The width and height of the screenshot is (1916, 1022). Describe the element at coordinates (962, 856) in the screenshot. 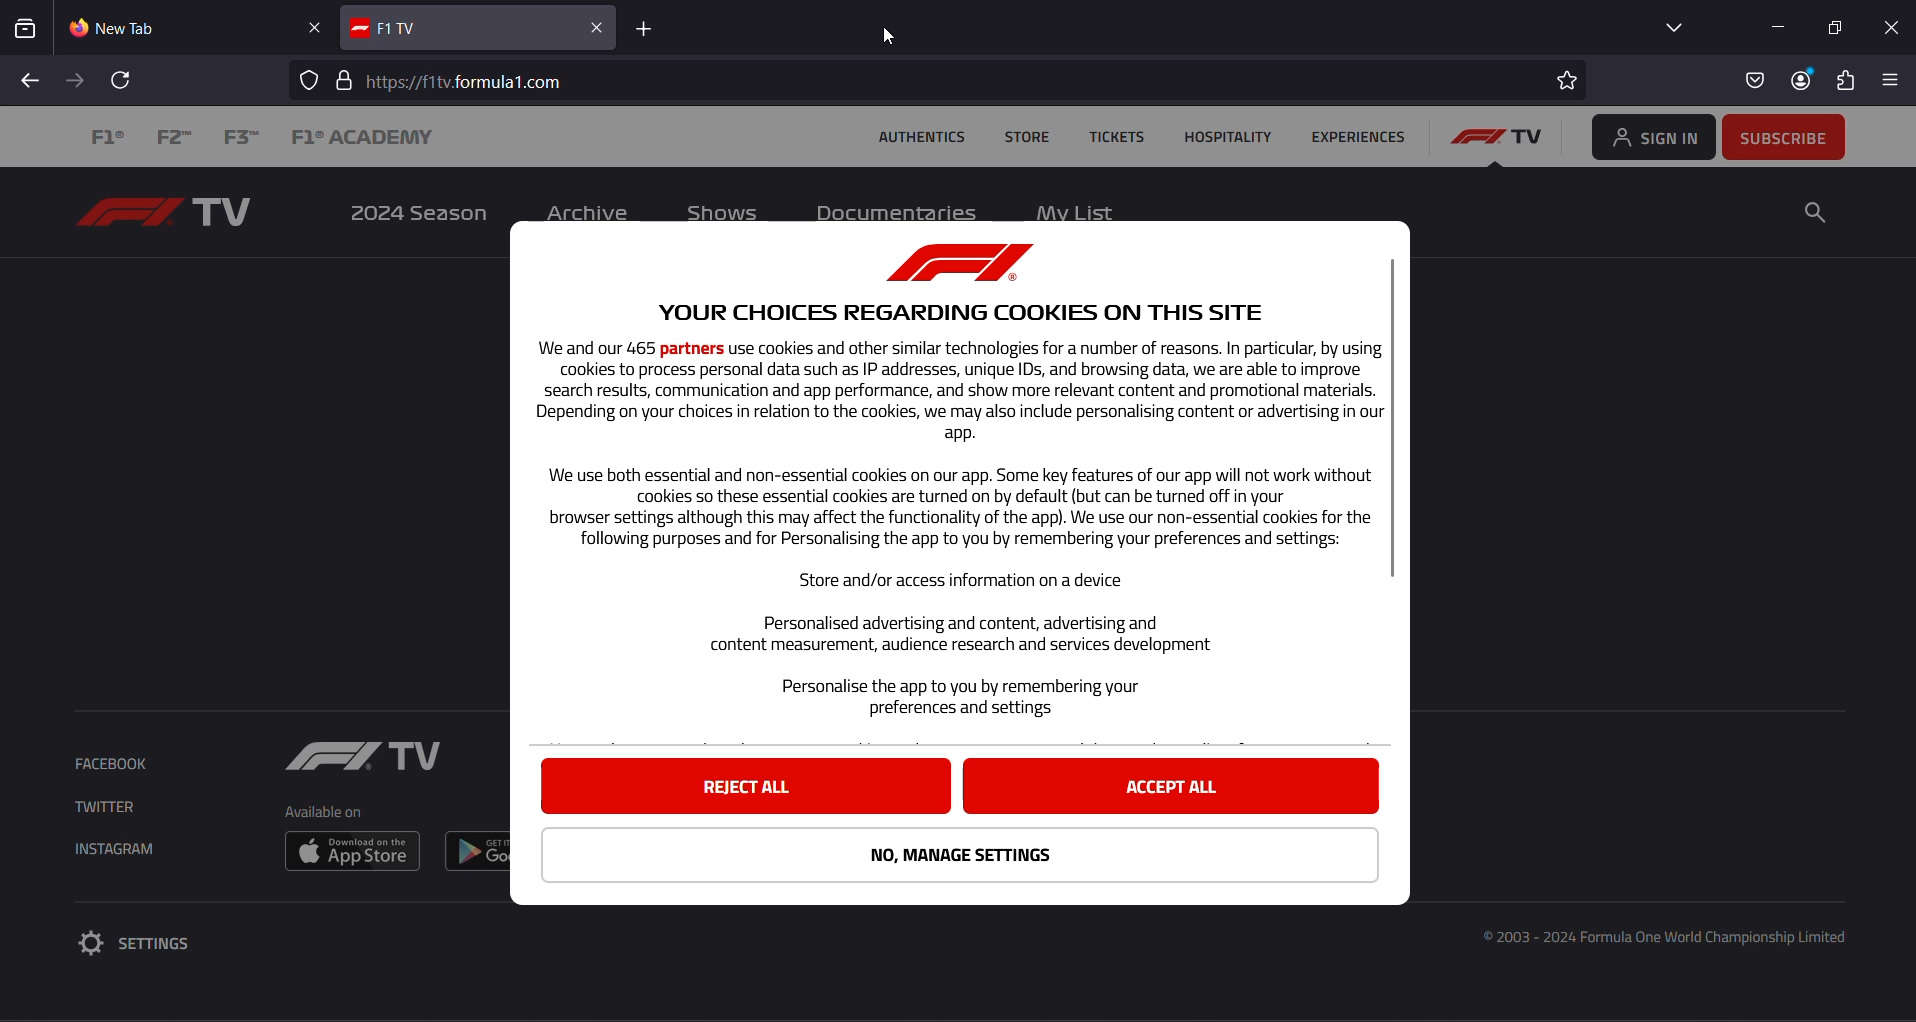

I see `no, manage settings` at that location.